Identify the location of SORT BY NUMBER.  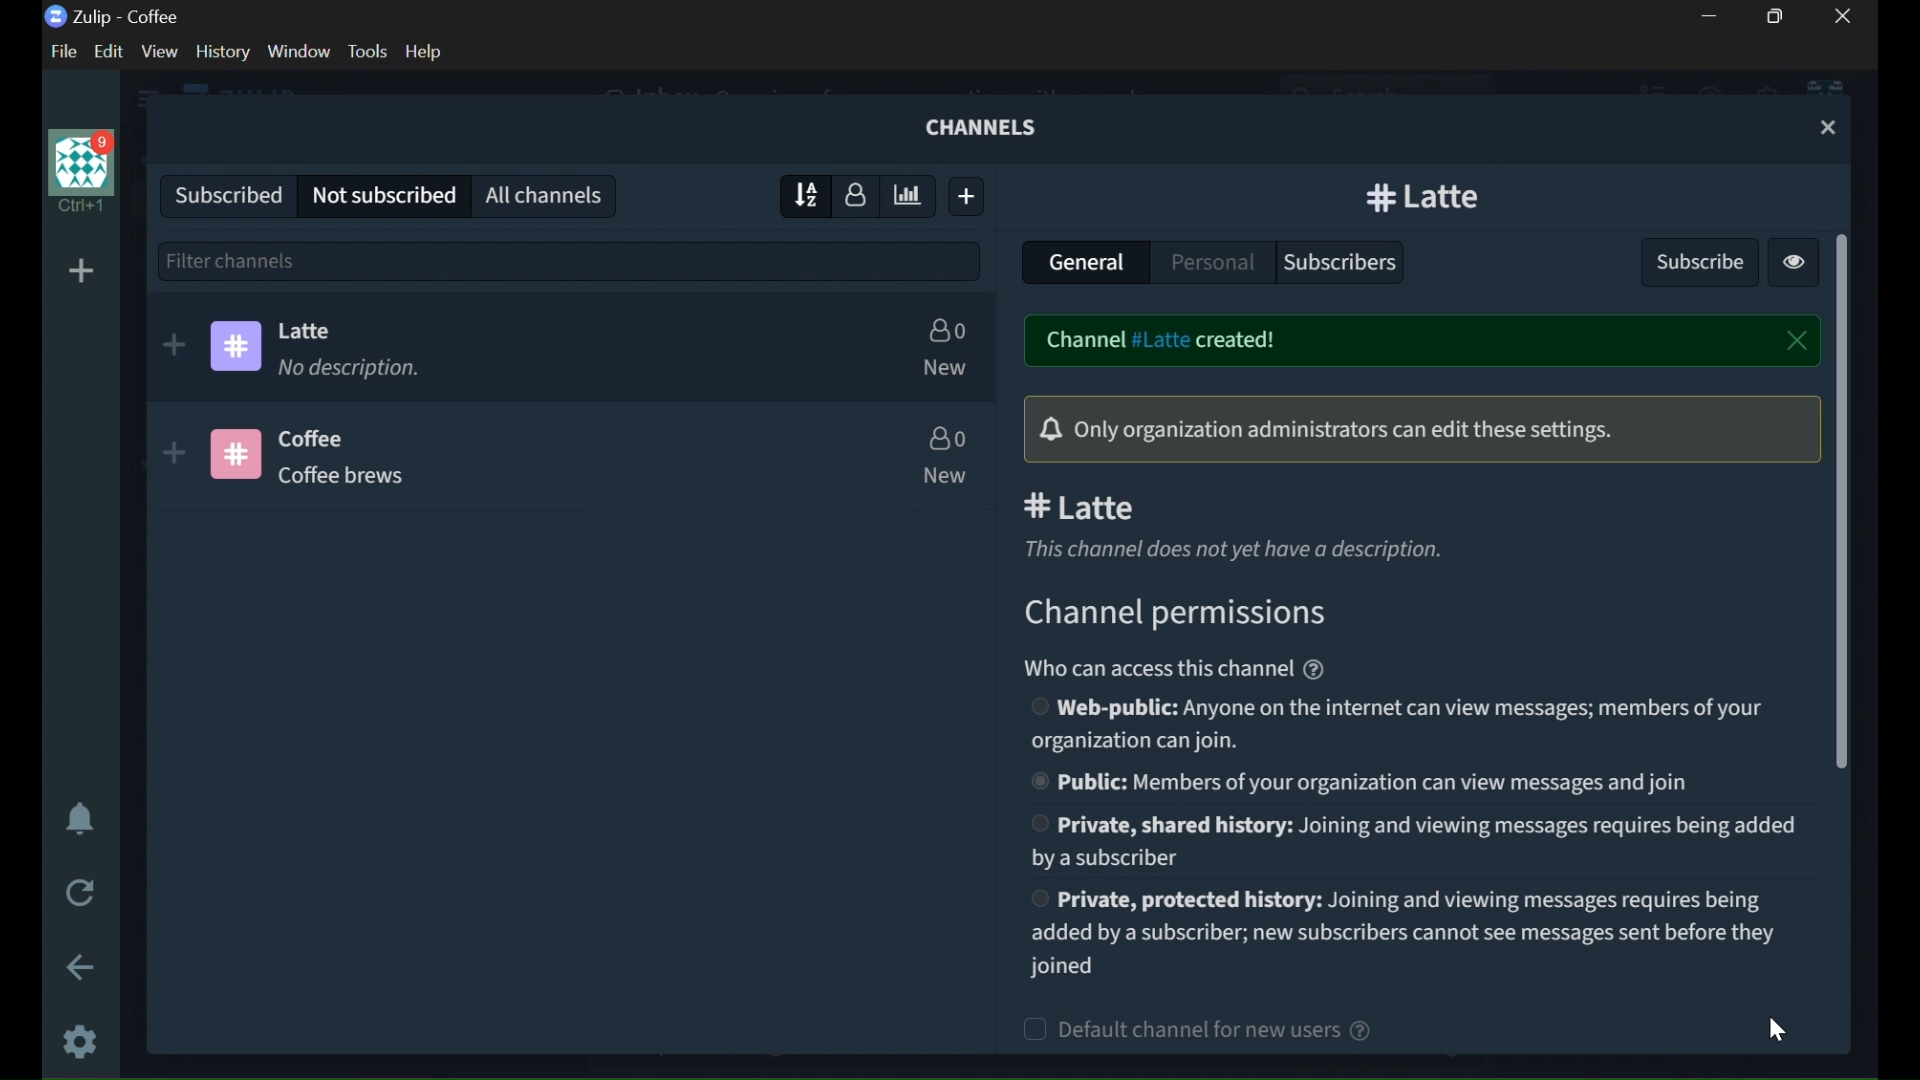
(857, 194).